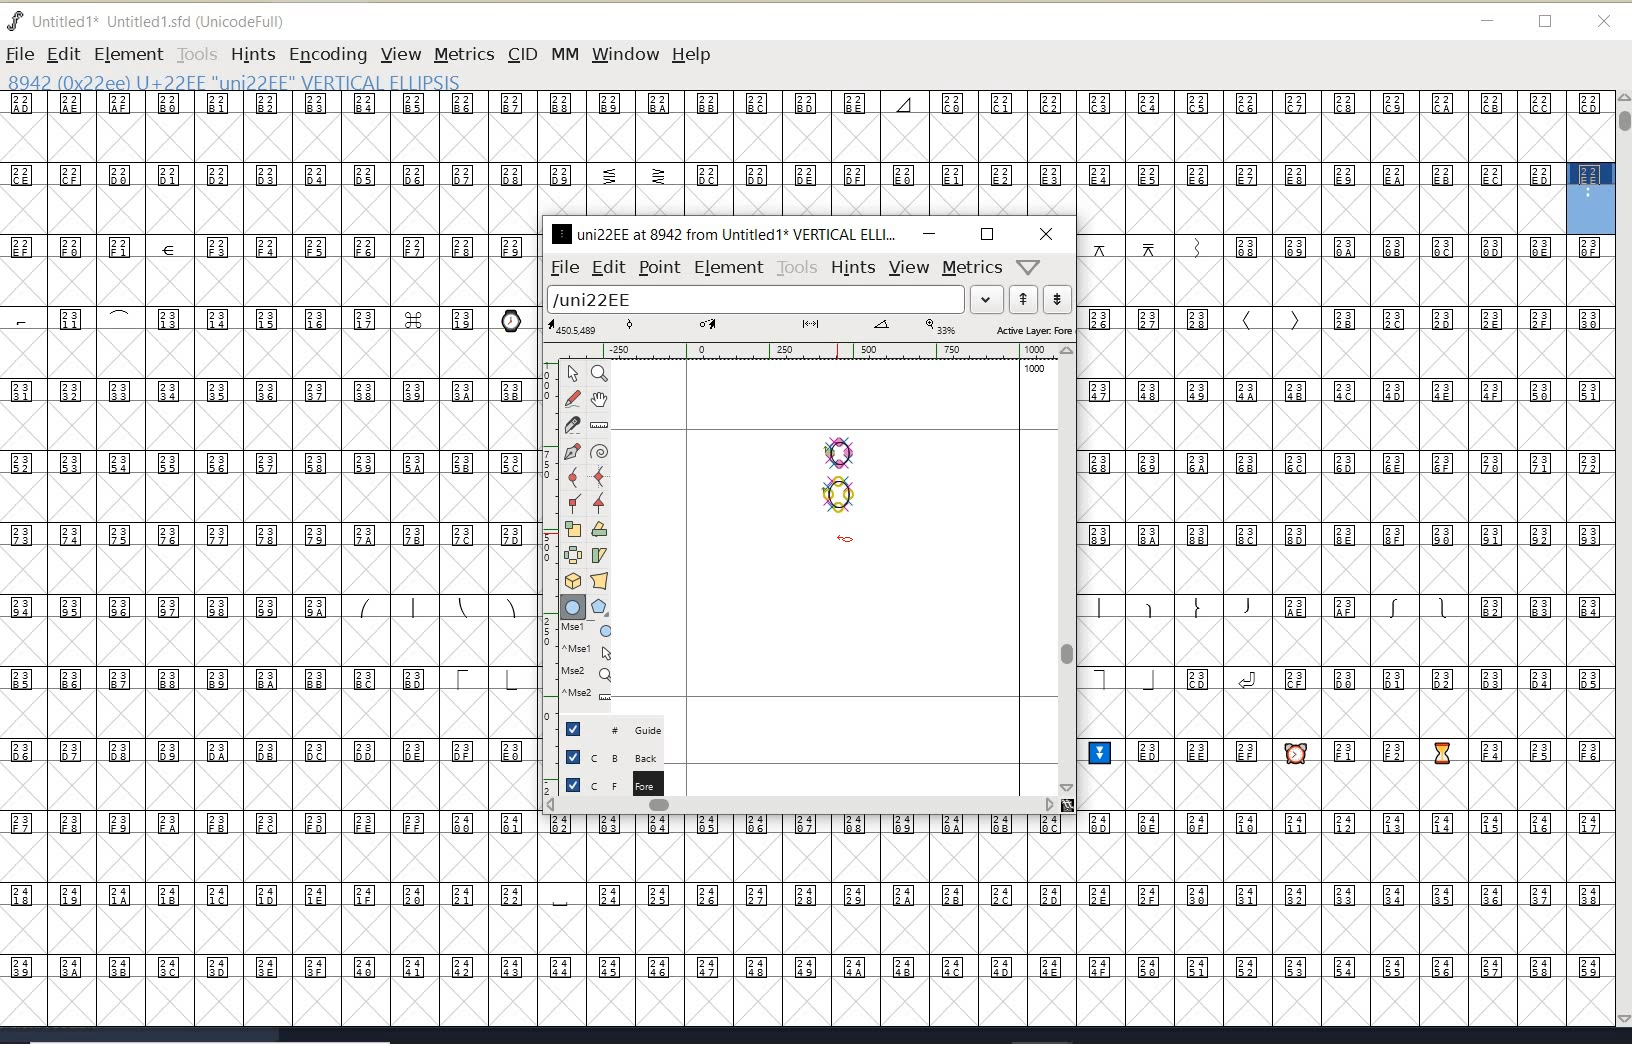  I want to click on polygon or star, so click(599, 609).